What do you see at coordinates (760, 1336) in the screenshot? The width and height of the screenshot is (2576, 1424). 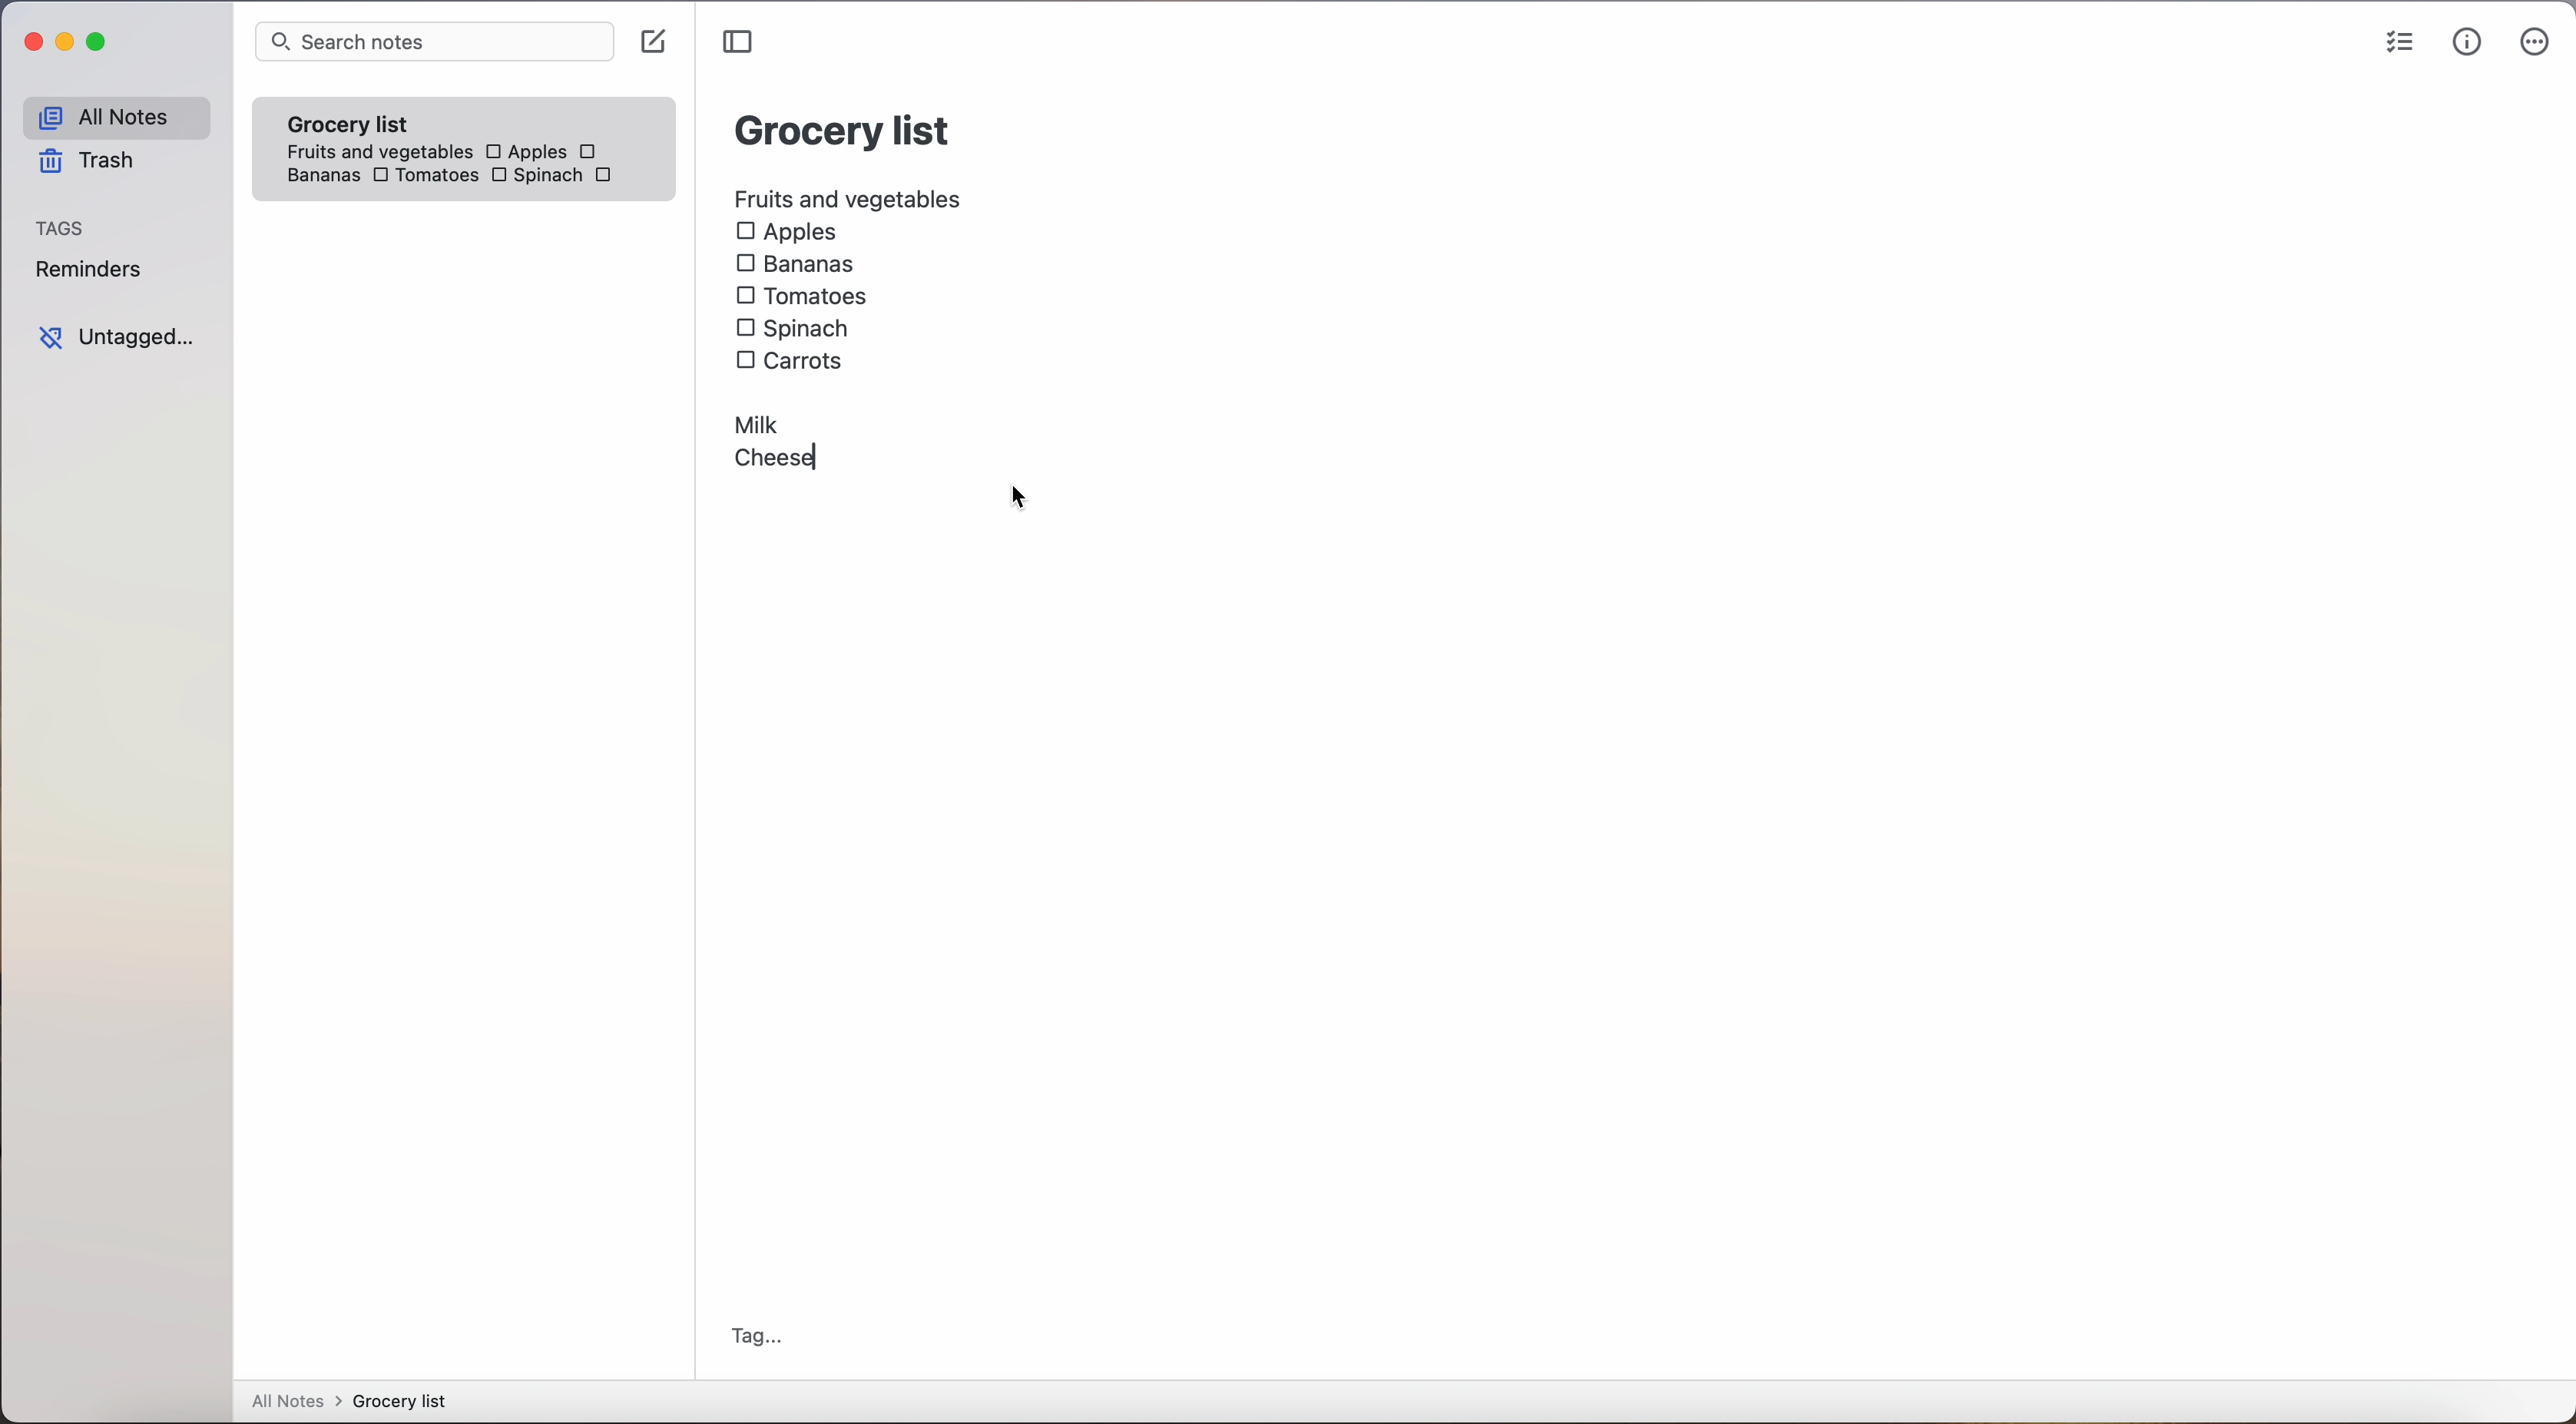 I see `tag` at bounding box center [760, 1336].